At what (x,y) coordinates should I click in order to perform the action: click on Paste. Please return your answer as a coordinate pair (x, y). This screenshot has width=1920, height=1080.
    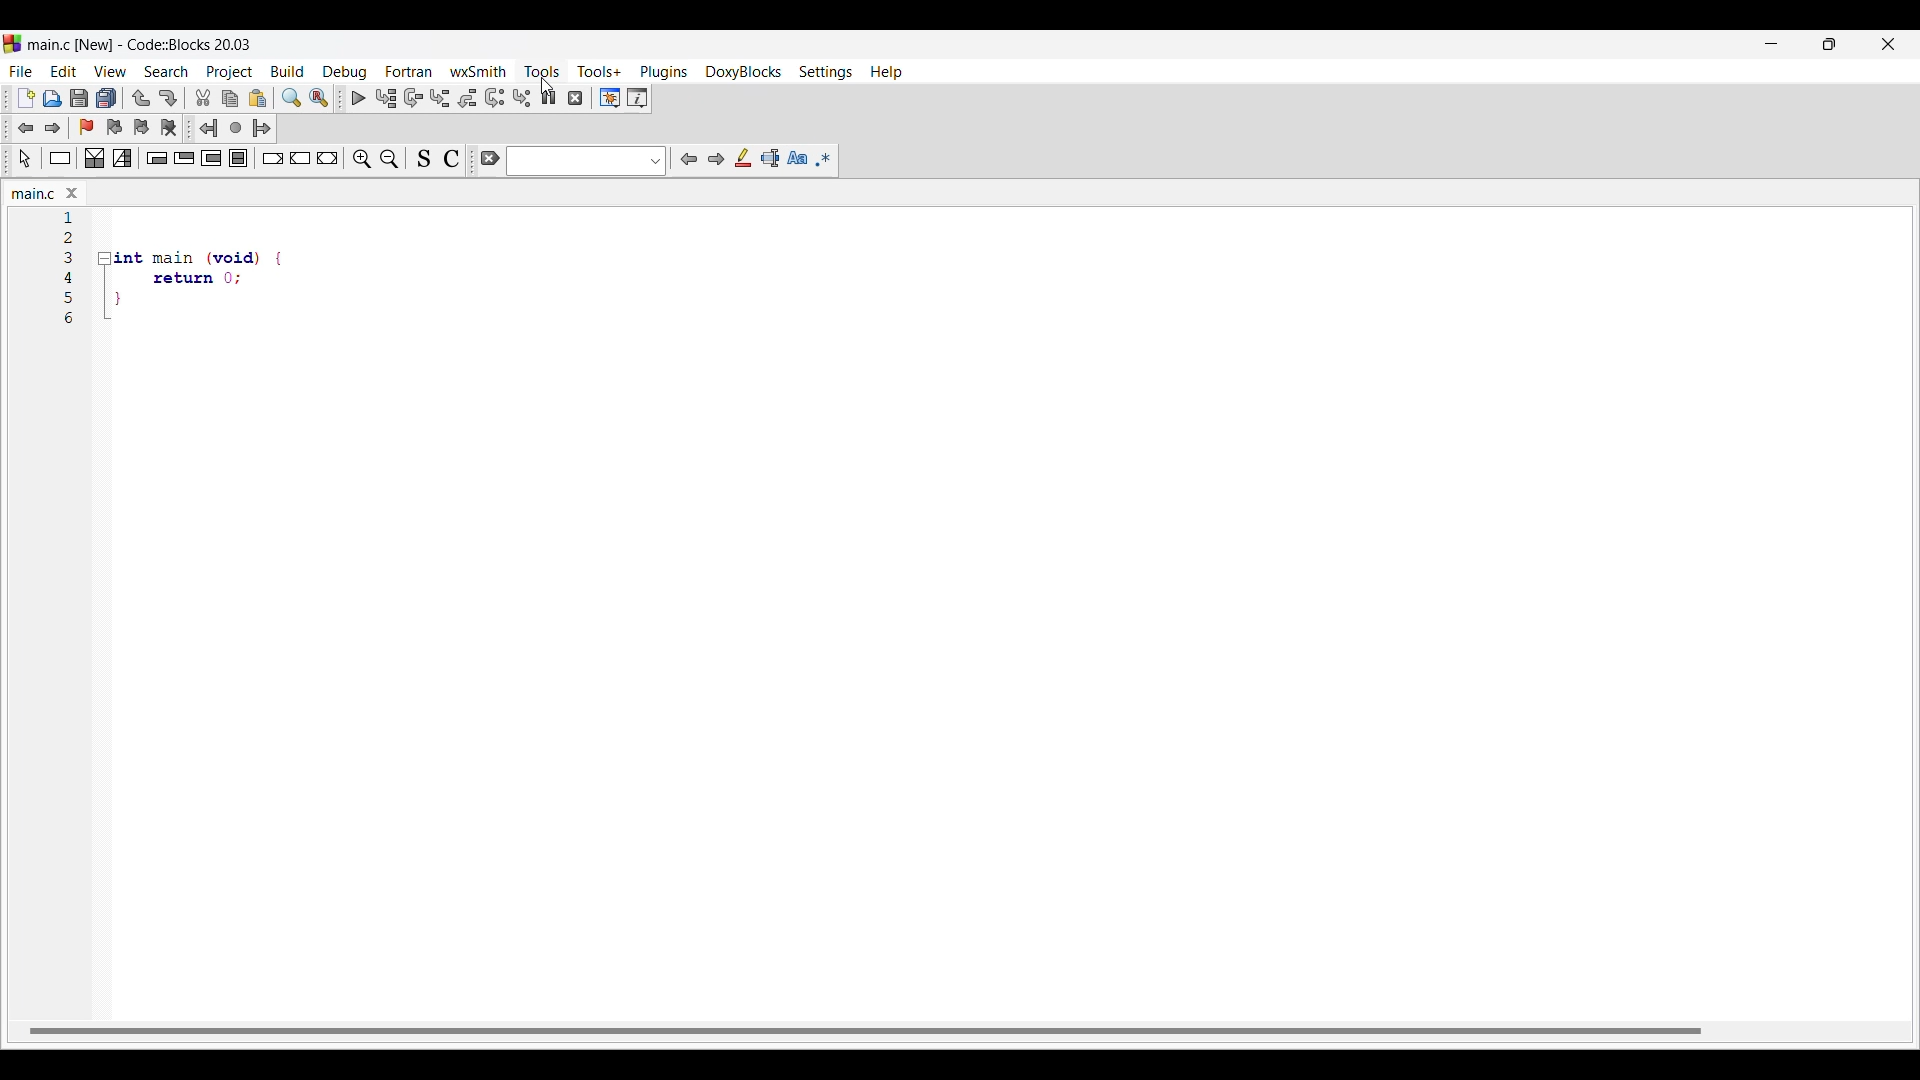
    Looking at the image, I should click on (258, 98).